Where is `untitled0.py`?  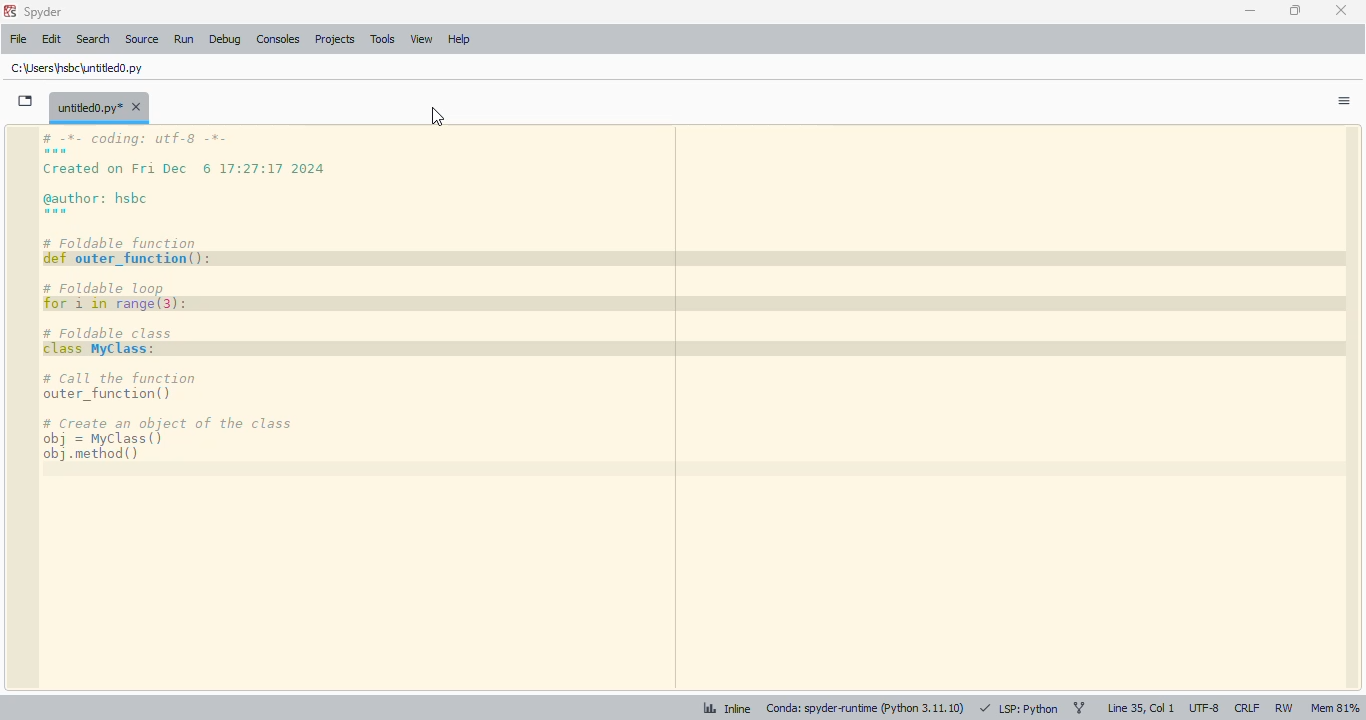 untitled0.py is located at coordinates (77, 68).